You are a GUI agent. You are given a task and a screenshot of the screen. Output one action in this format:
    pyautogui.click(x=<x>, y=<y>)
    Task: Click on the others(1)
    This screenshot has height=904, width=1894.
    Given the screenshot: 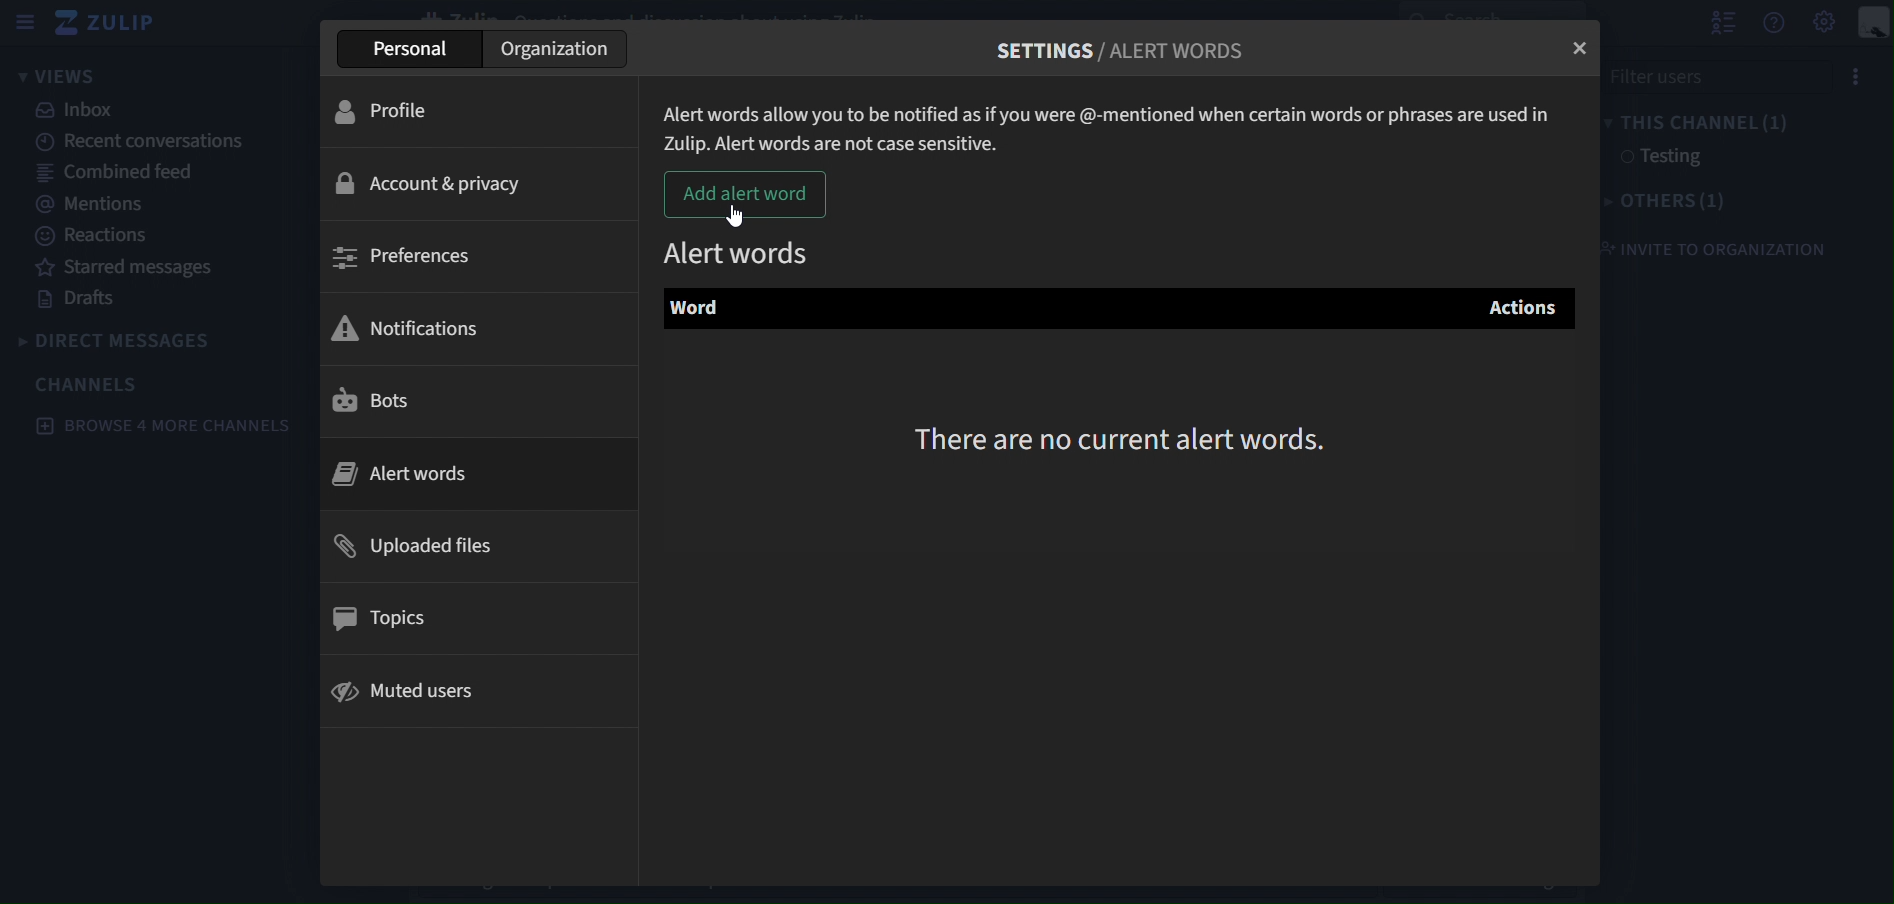 What is the action you would take?
    pyautogui.click(x=1668, y=203)
    